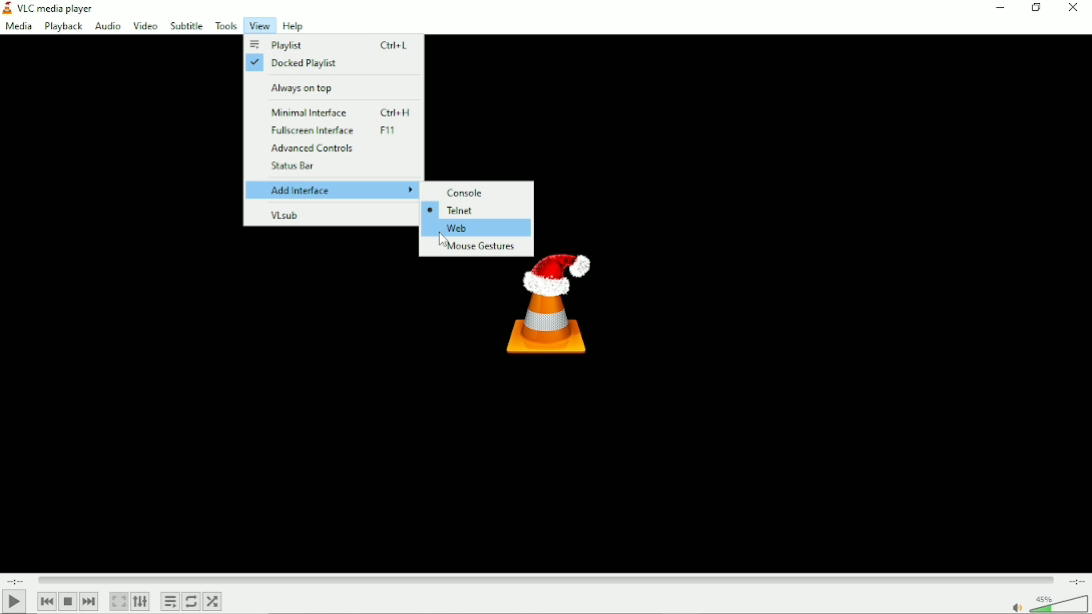  What do you see at coordinates (46, 601) in the screenshot?
I see `Previous` at bounding box center [46, 601].